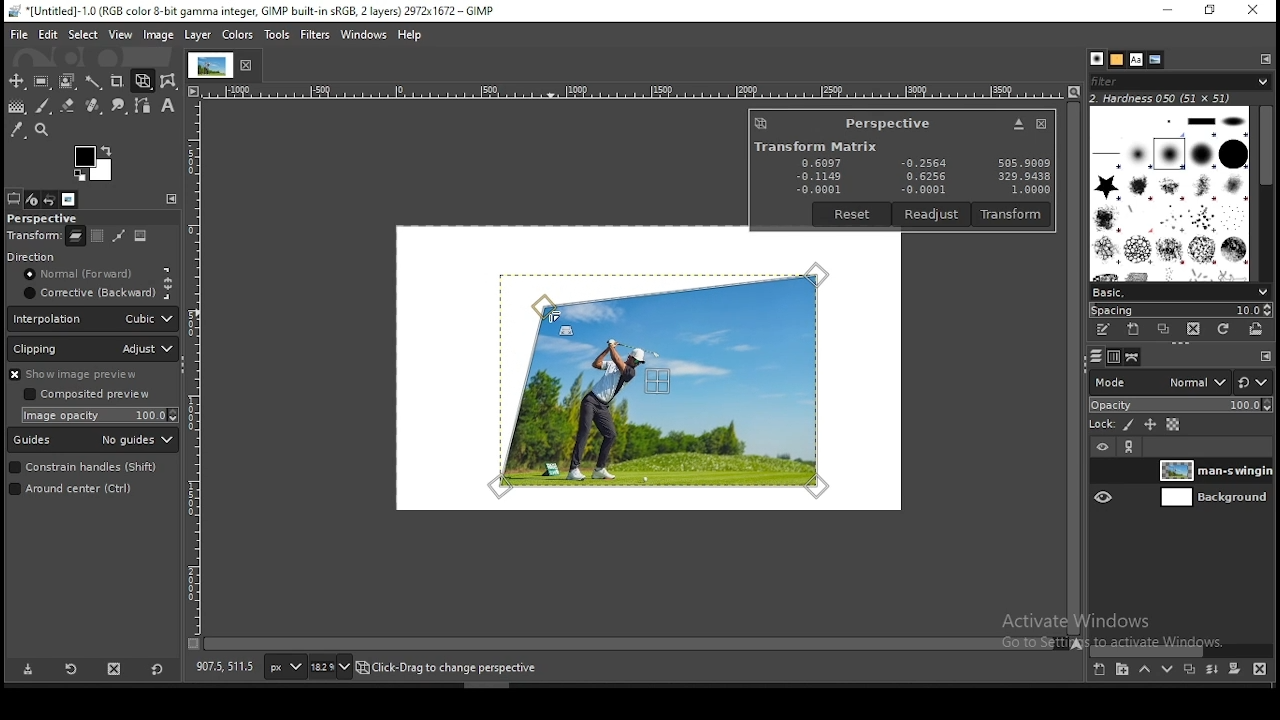 The width and height of the screenshot is (1280, 720). Describe the element at coordinates (1103, 471) in the screenshot. I see `layer visibility on/off` at that location.